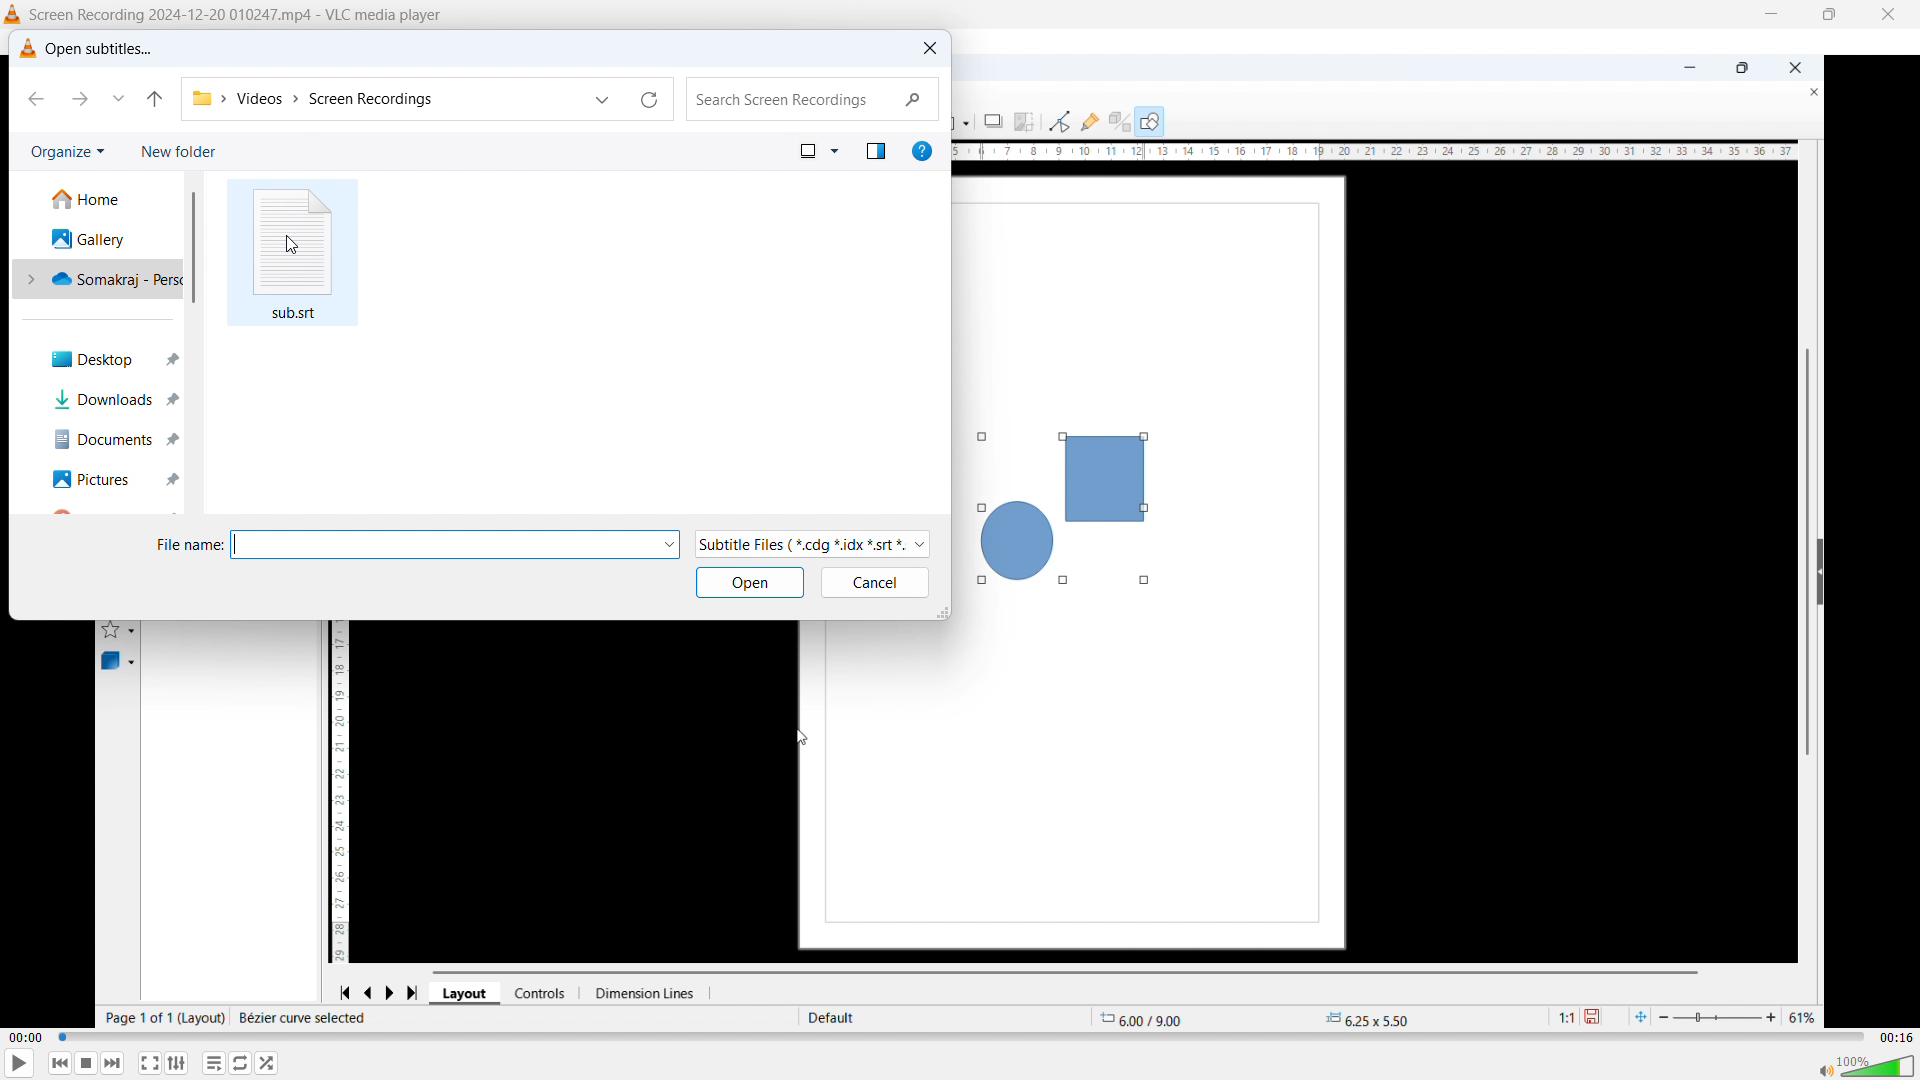 The image size is (1920, 1080). I want to click on toggle extrusion, so click(1119, 123).